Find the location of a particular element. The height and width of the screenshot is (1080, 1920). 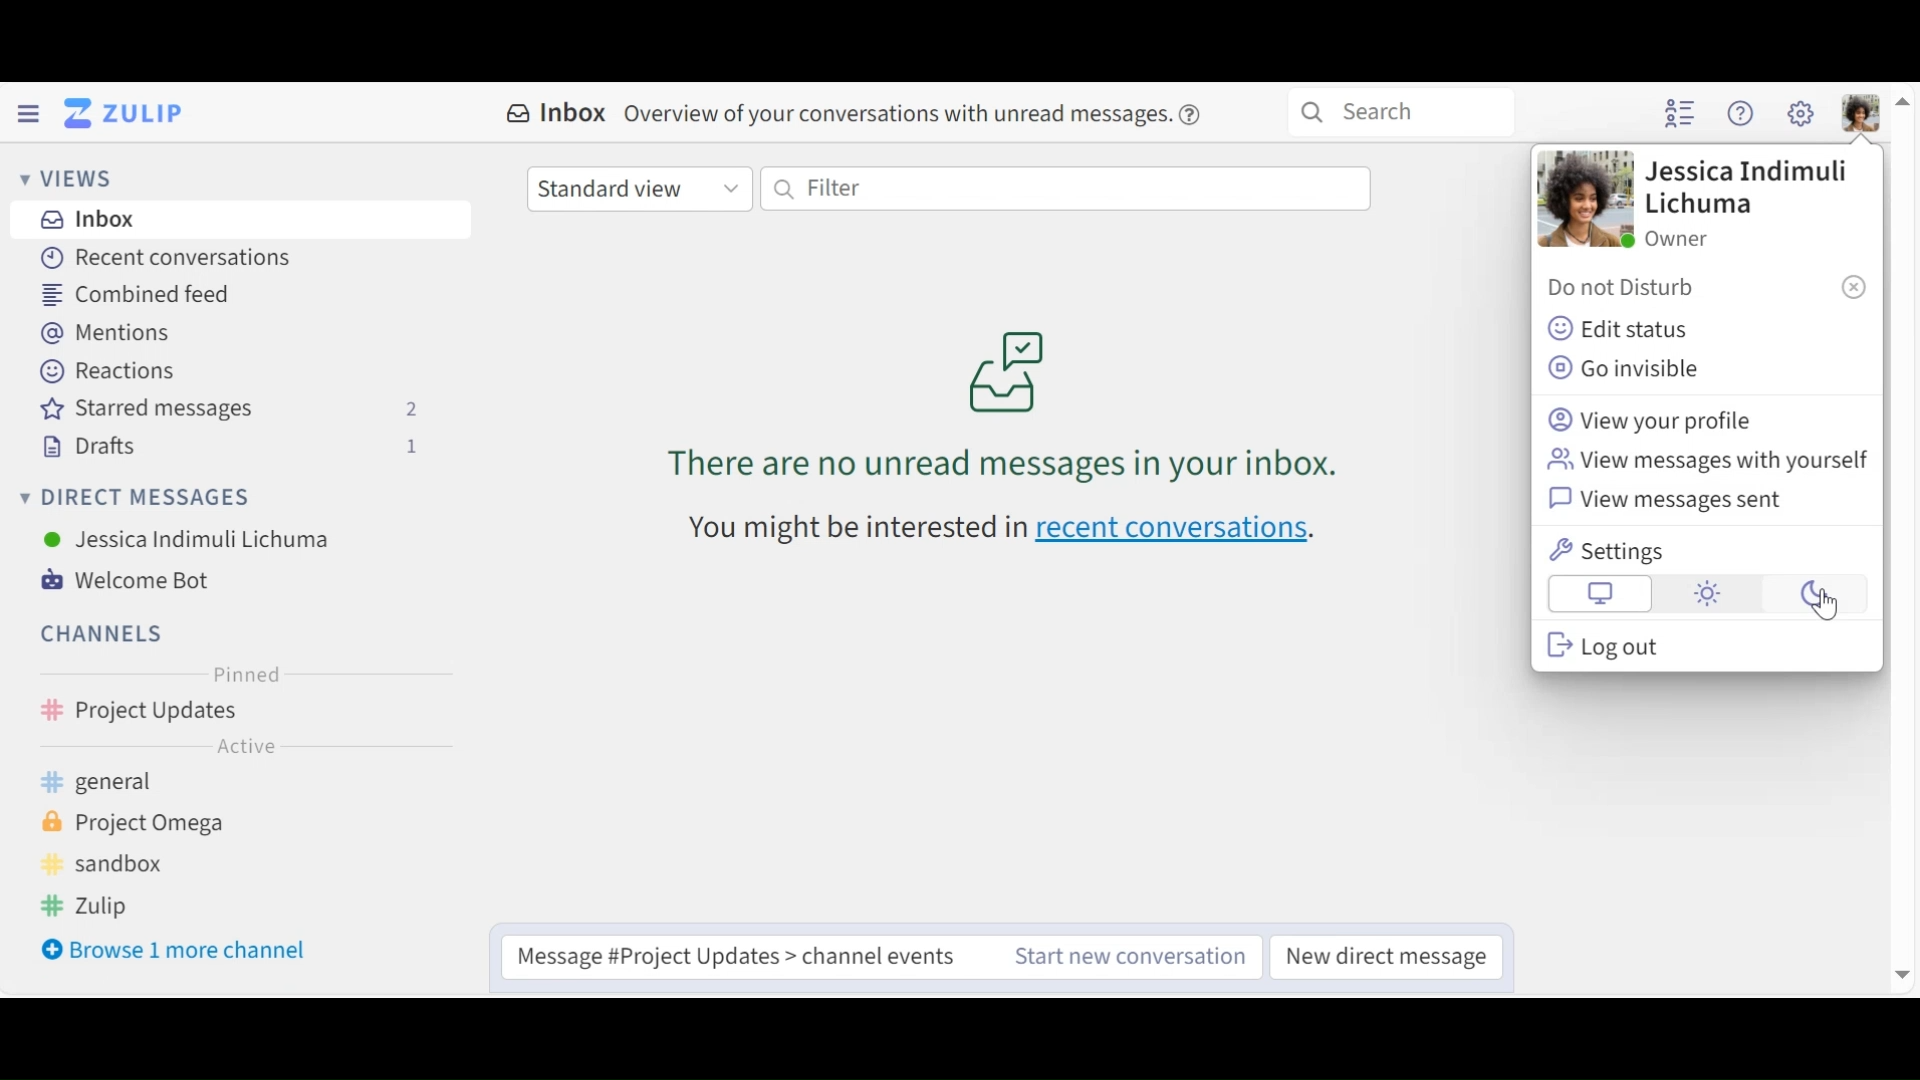

Owner is located at coordinates (1677, 238).